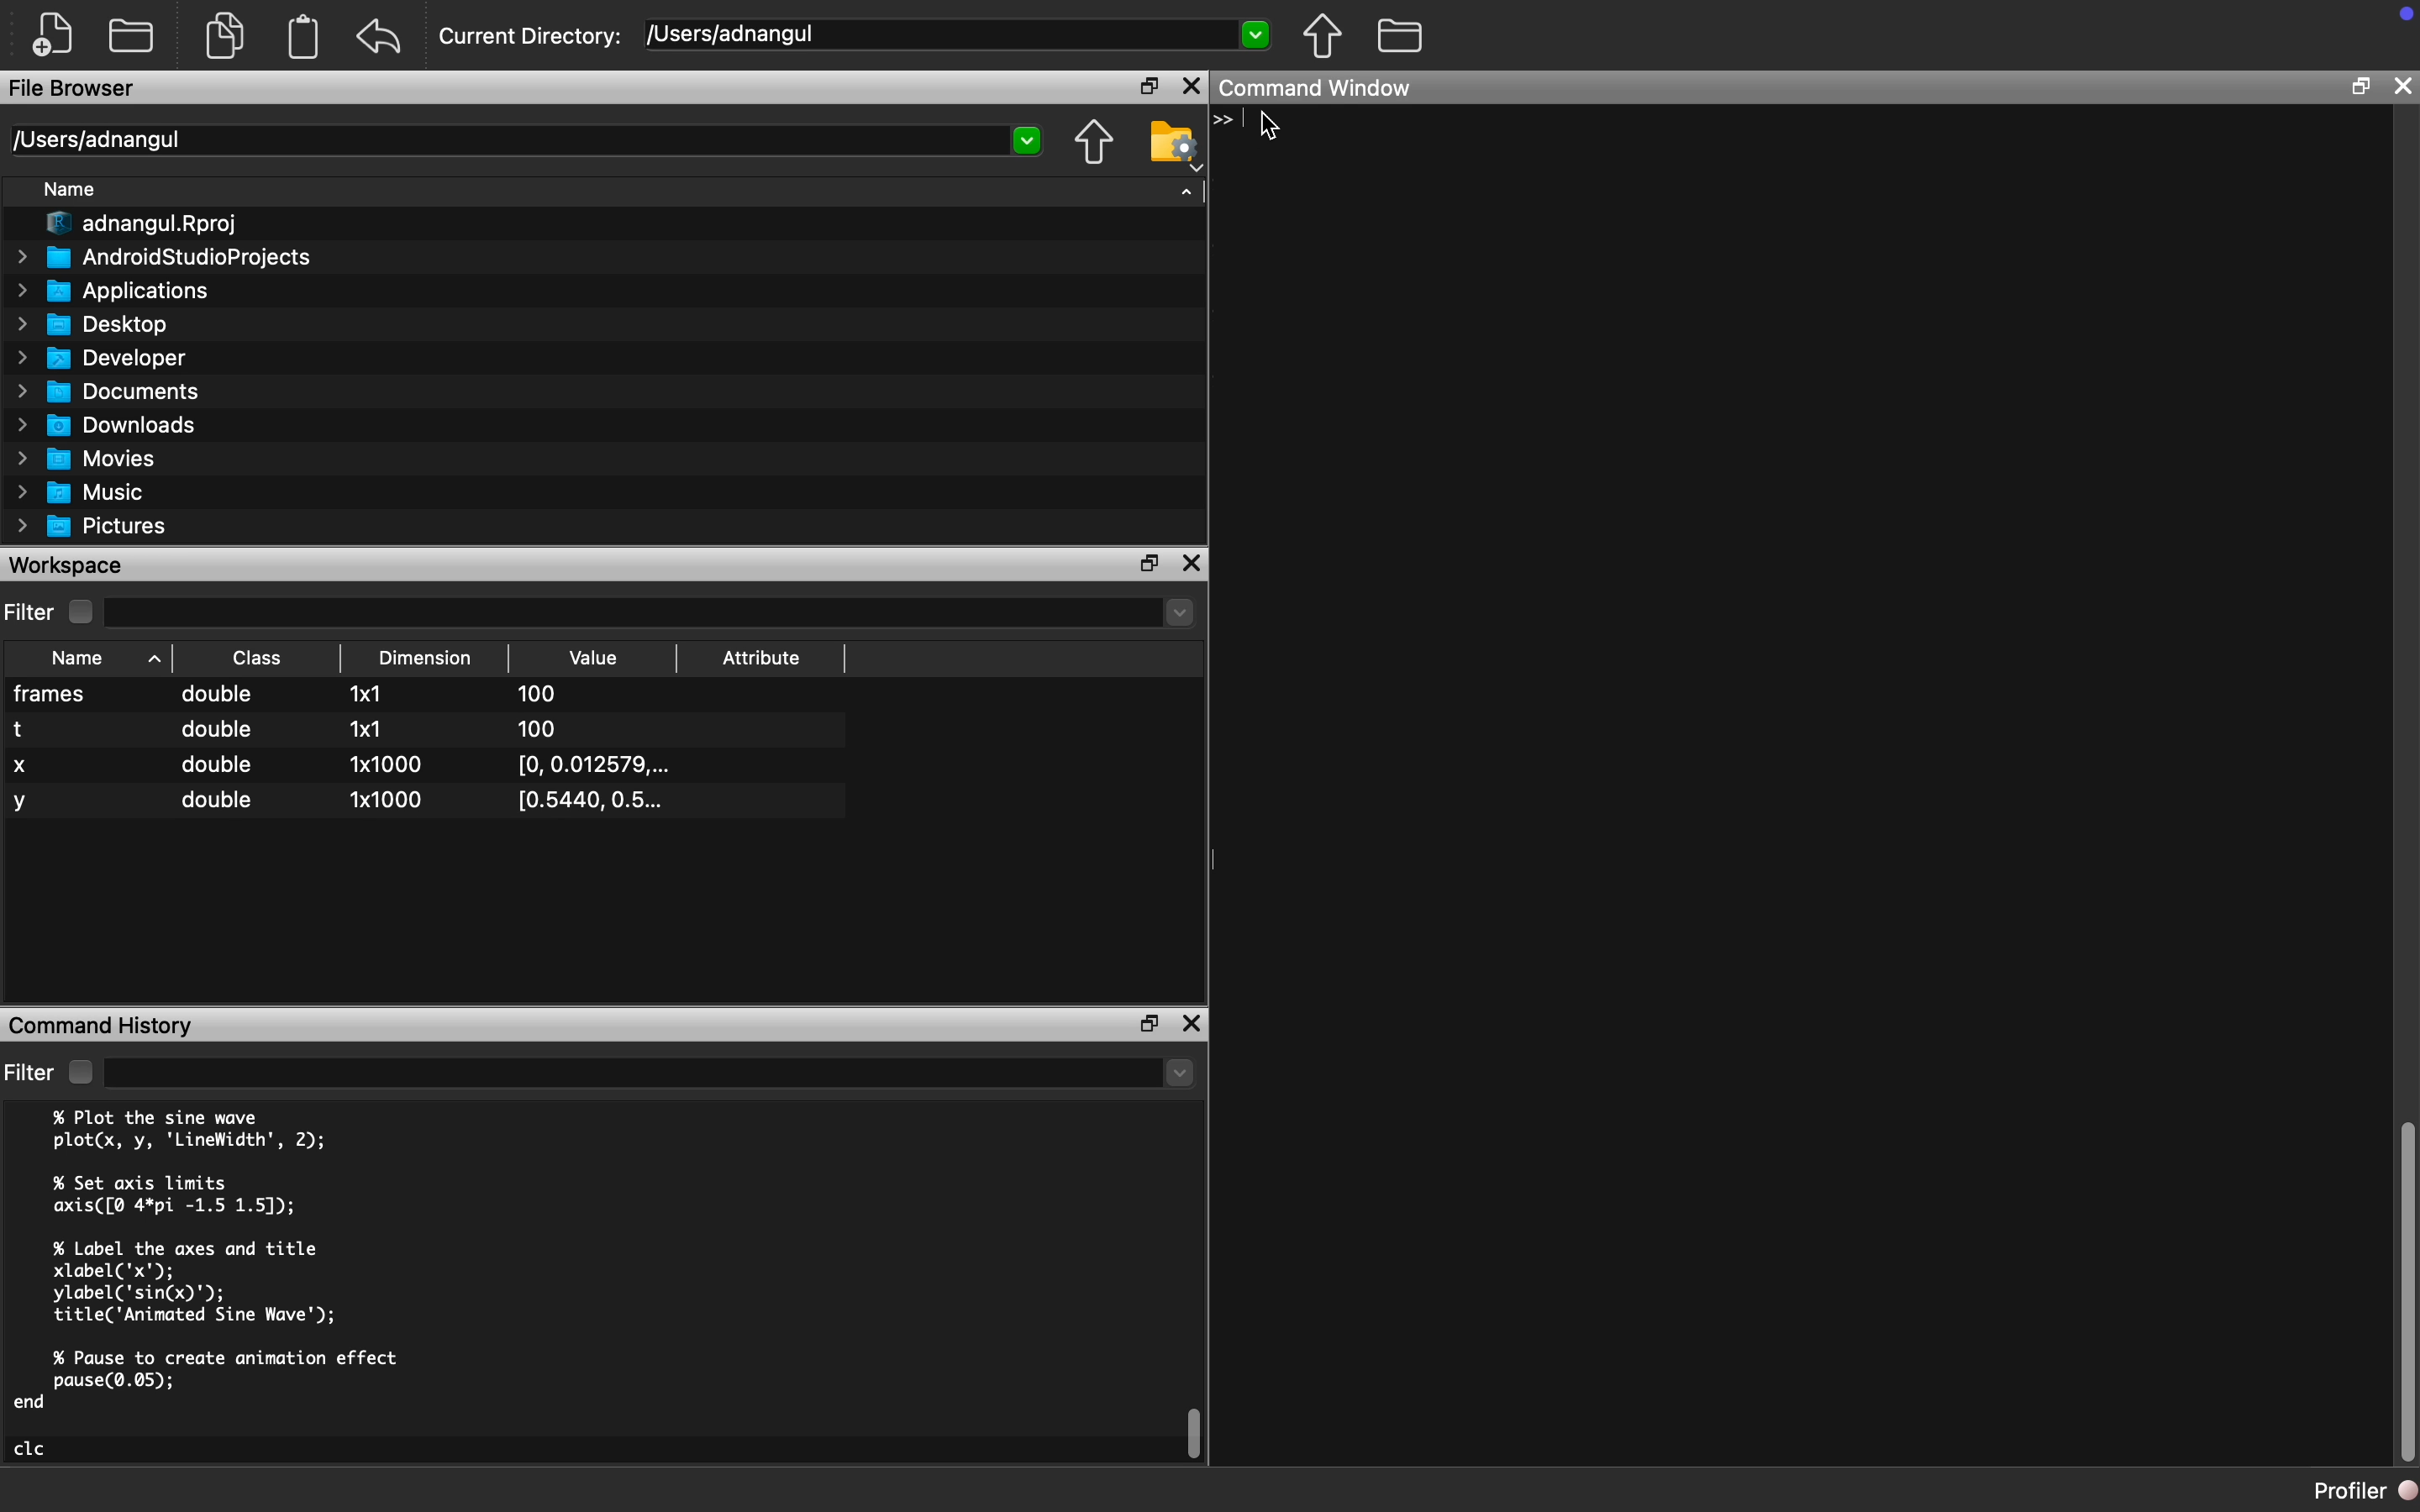 This screenshot has width=2420, height=1512. Describe the element at coordinates (220, 696) in the screenshot. I see `double` at that location.